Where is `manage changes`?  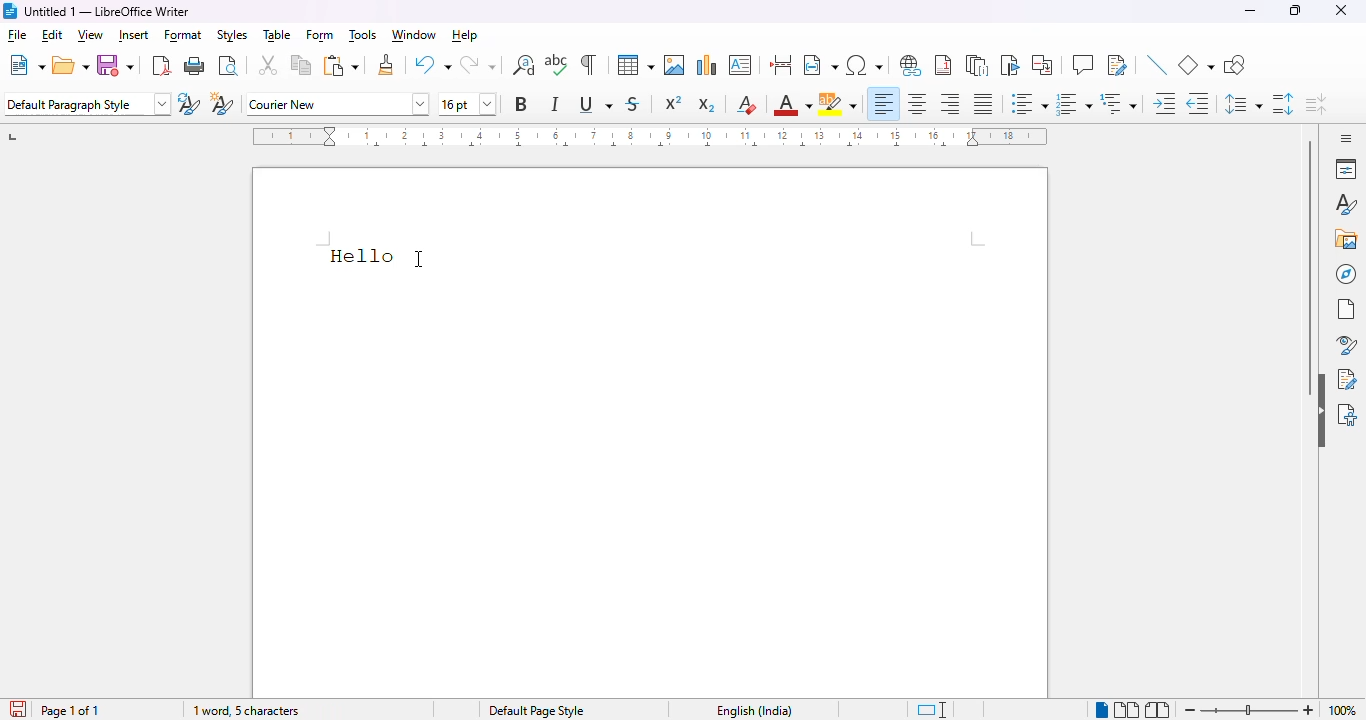
manage changes is located at coordinates (1347, 379).